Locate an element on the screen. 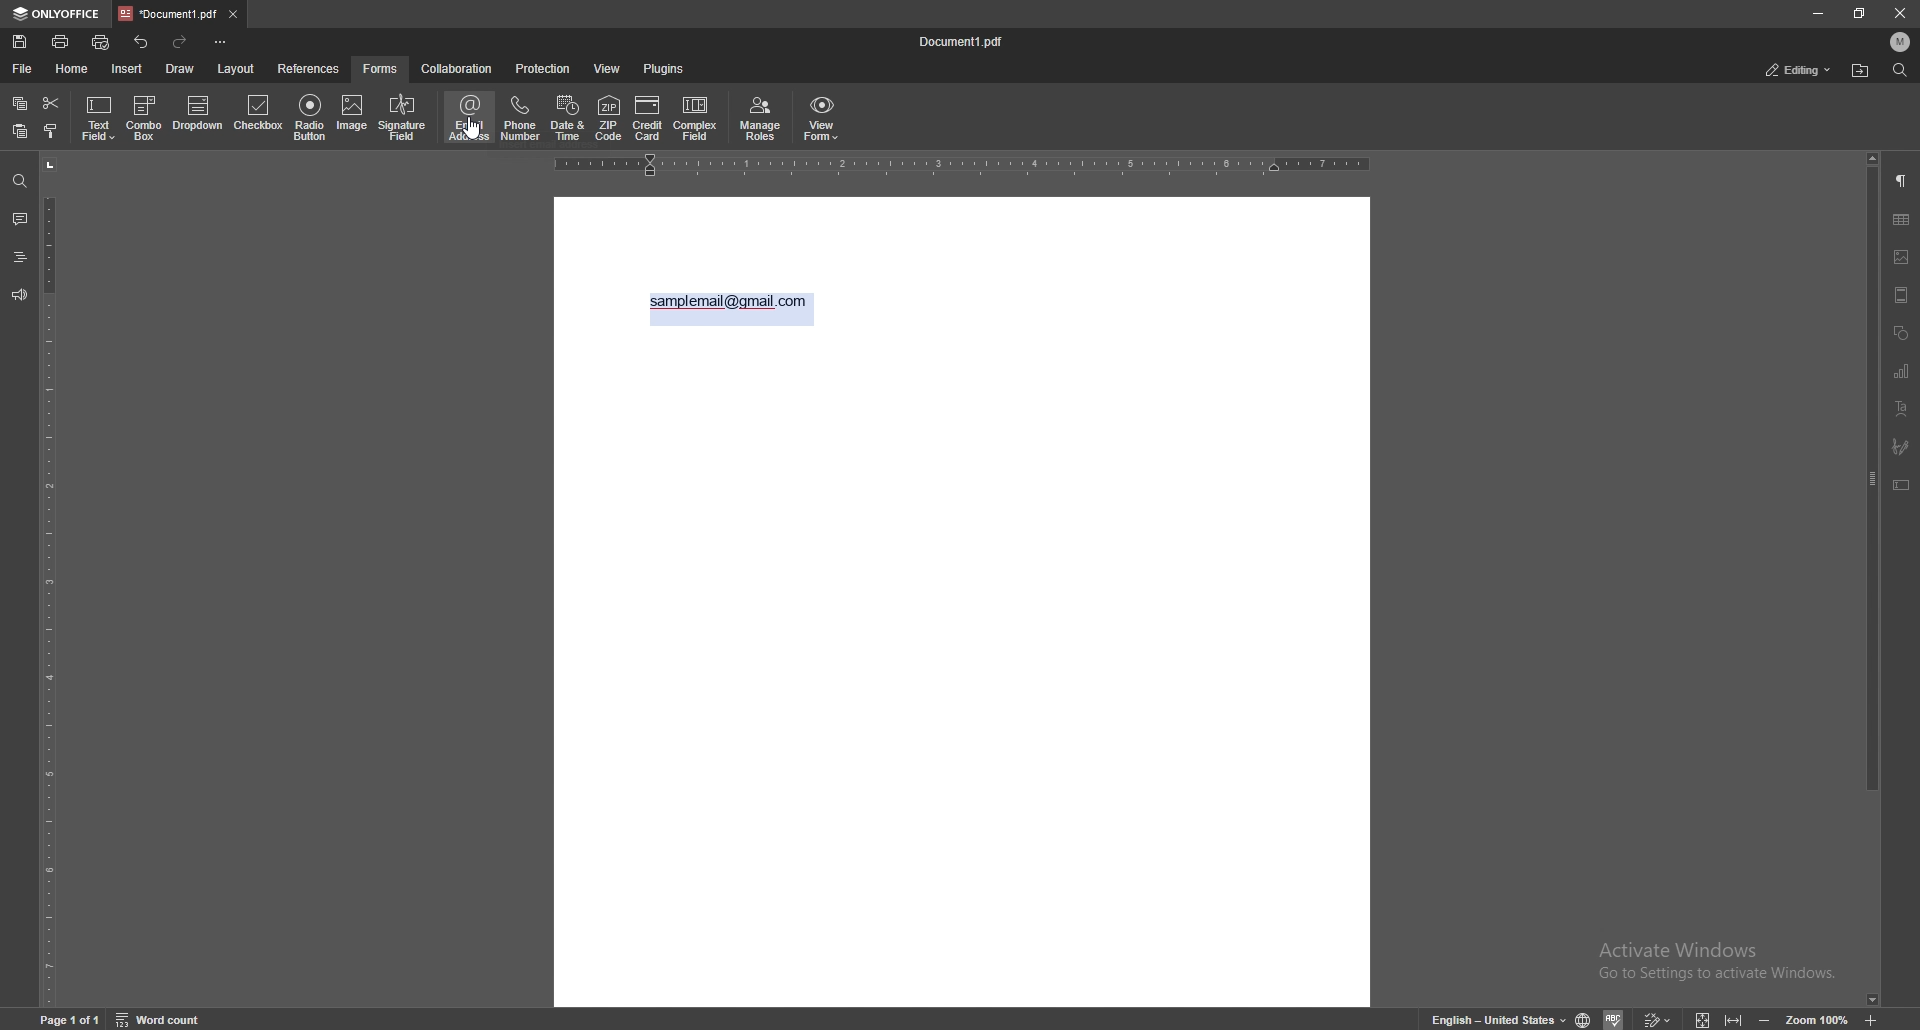 This screenshot has height=1030, width=1920. manage roles is located at coordinates (761, 118).